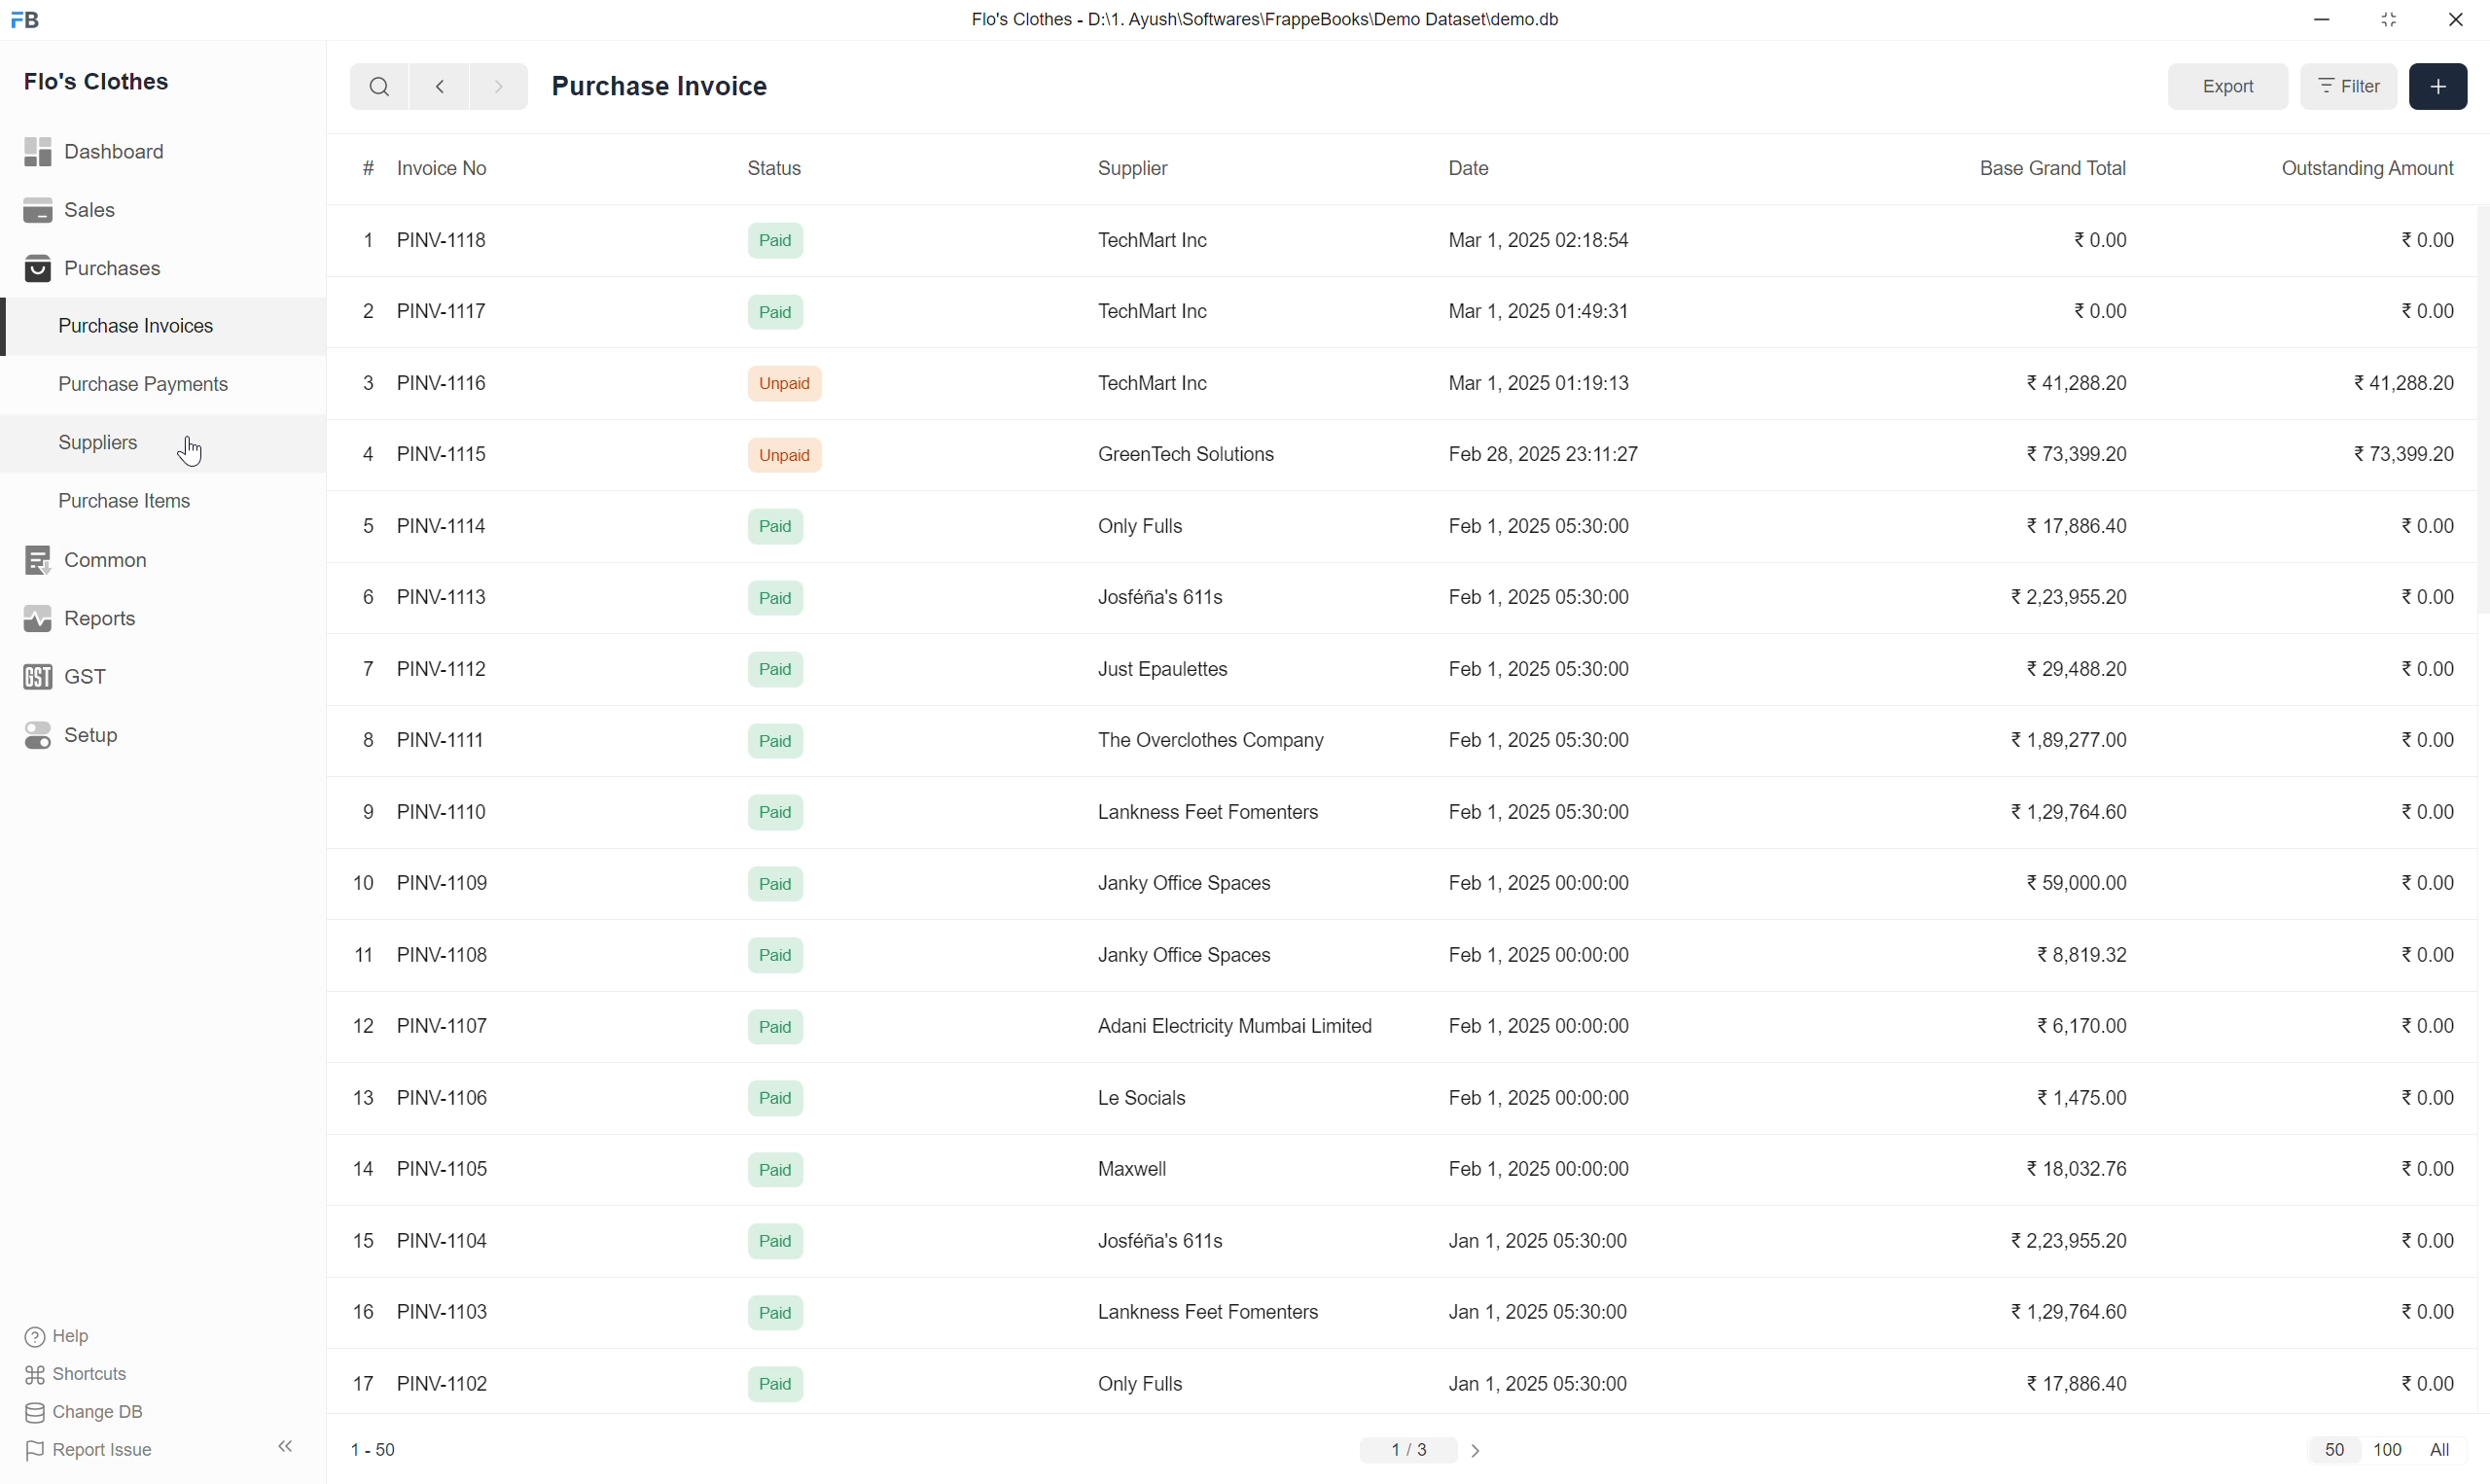  I want to click on Help, so click(54, 1330).